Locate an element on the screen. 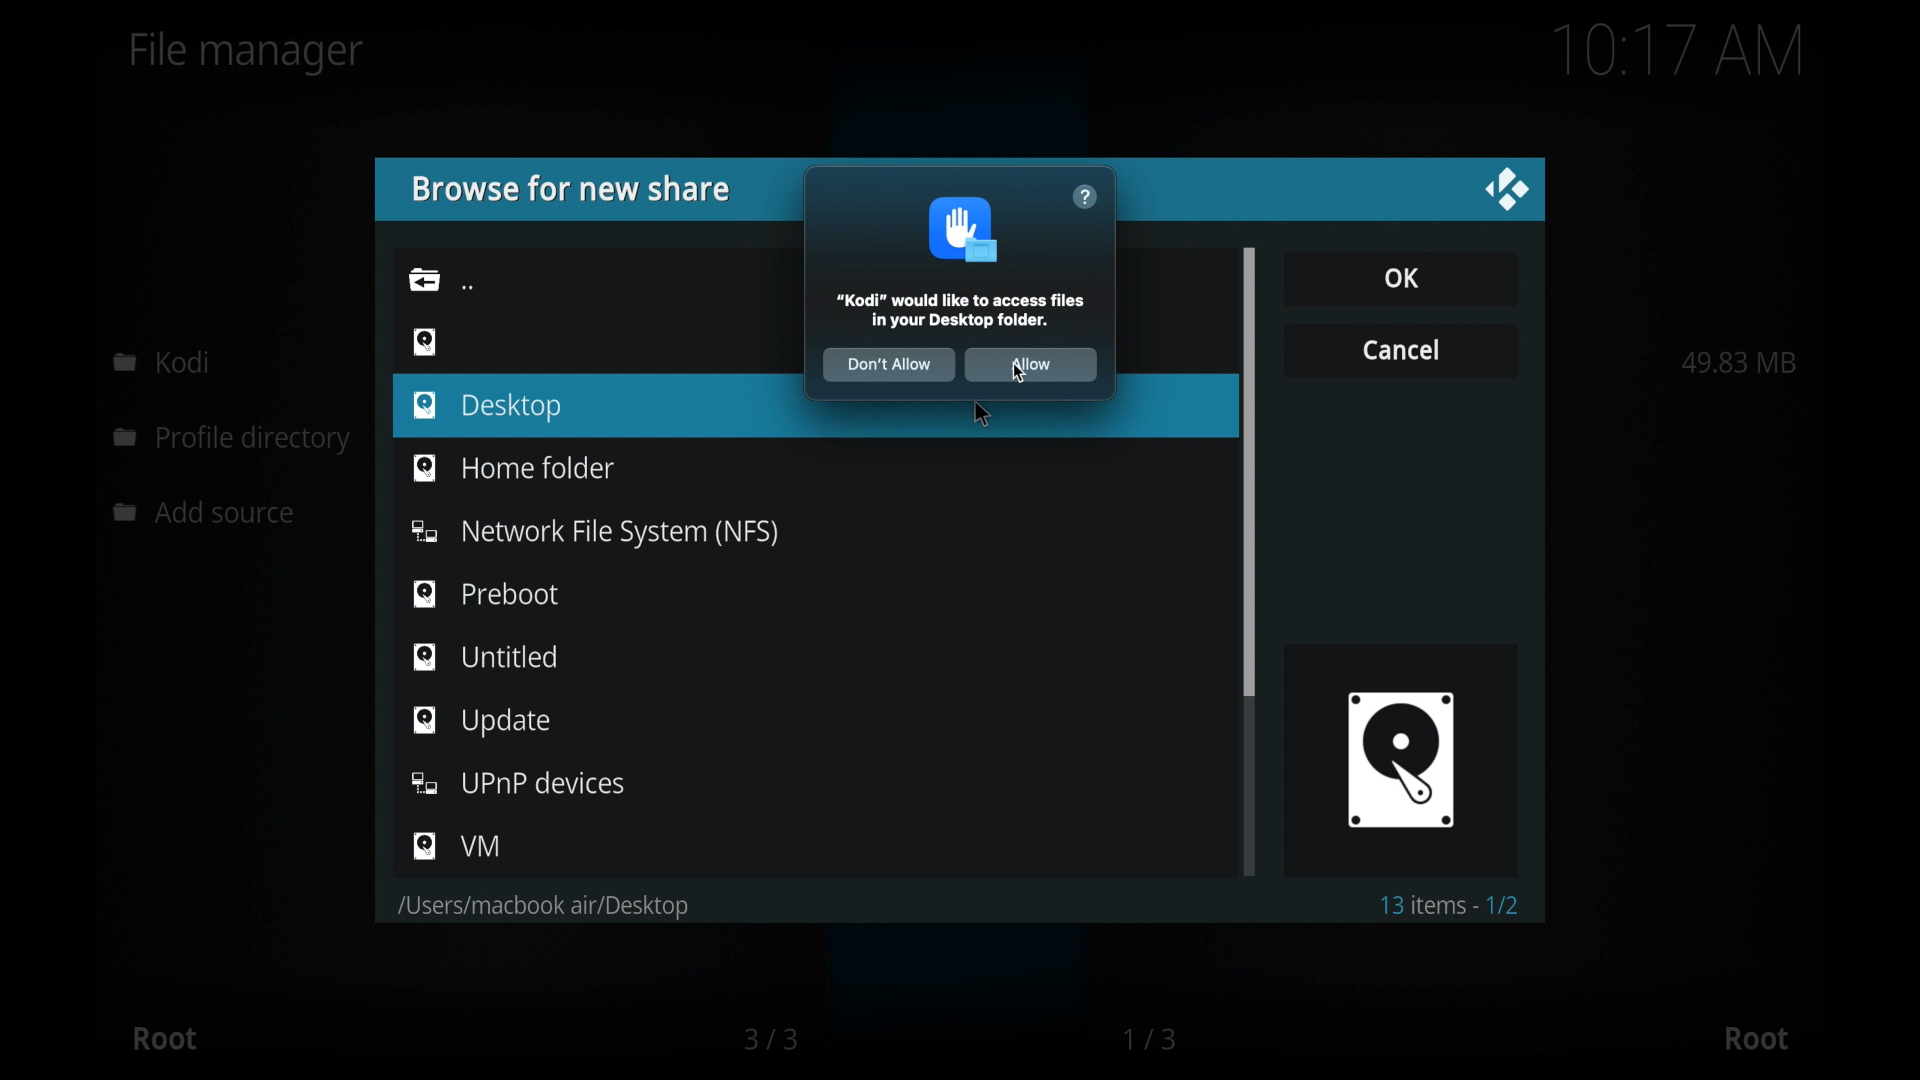 The image size is (1920, 1080). Permission to access files is located at coordinates (964, 310).